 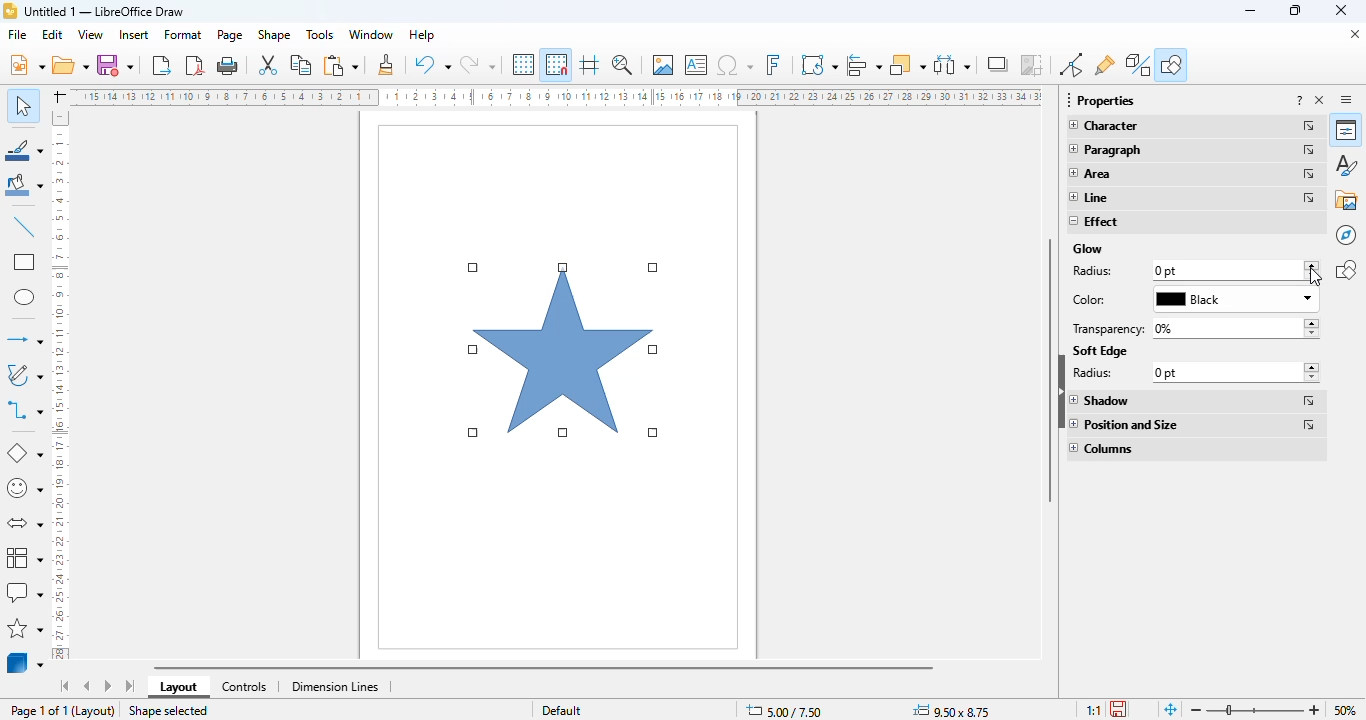 What do you see at coordinates (1106, 150) in the screenshot?
I see `paragraph` at bounding box center [1106, 150].